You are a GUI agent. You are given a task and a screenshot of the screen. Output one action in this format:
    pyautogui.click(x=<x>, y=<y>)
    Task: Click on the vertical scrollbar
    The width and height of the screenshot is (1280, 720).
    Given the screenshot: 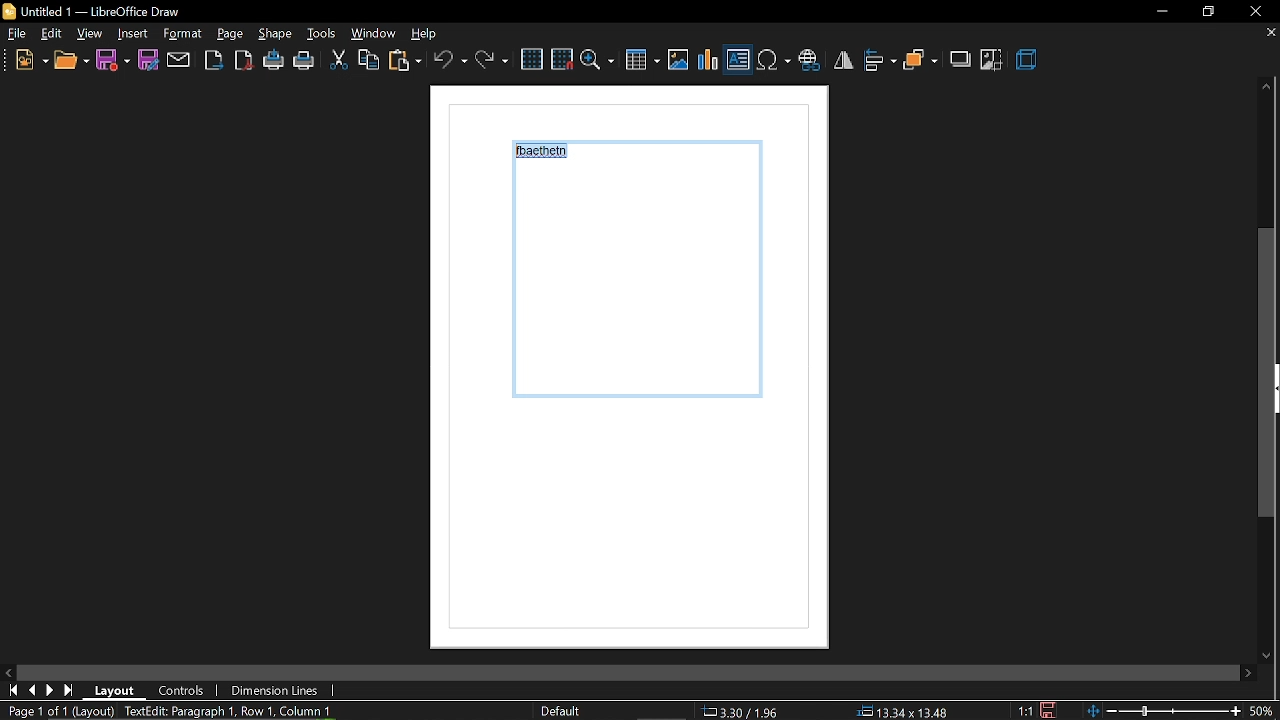 What is the action you would take?
    pyautogui.click(x=1267, y=375)
    